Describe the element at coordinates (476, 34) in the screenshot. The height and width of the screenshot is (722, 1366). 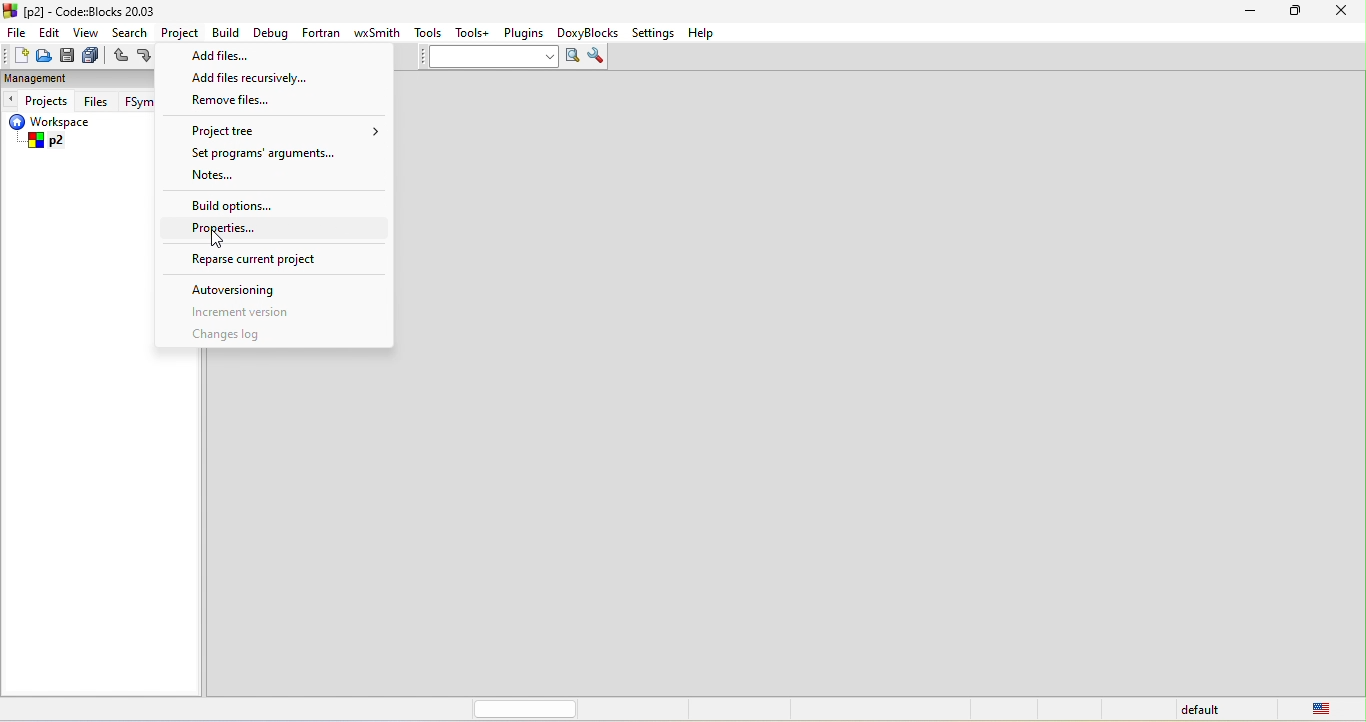
I see `tools++` at that location.